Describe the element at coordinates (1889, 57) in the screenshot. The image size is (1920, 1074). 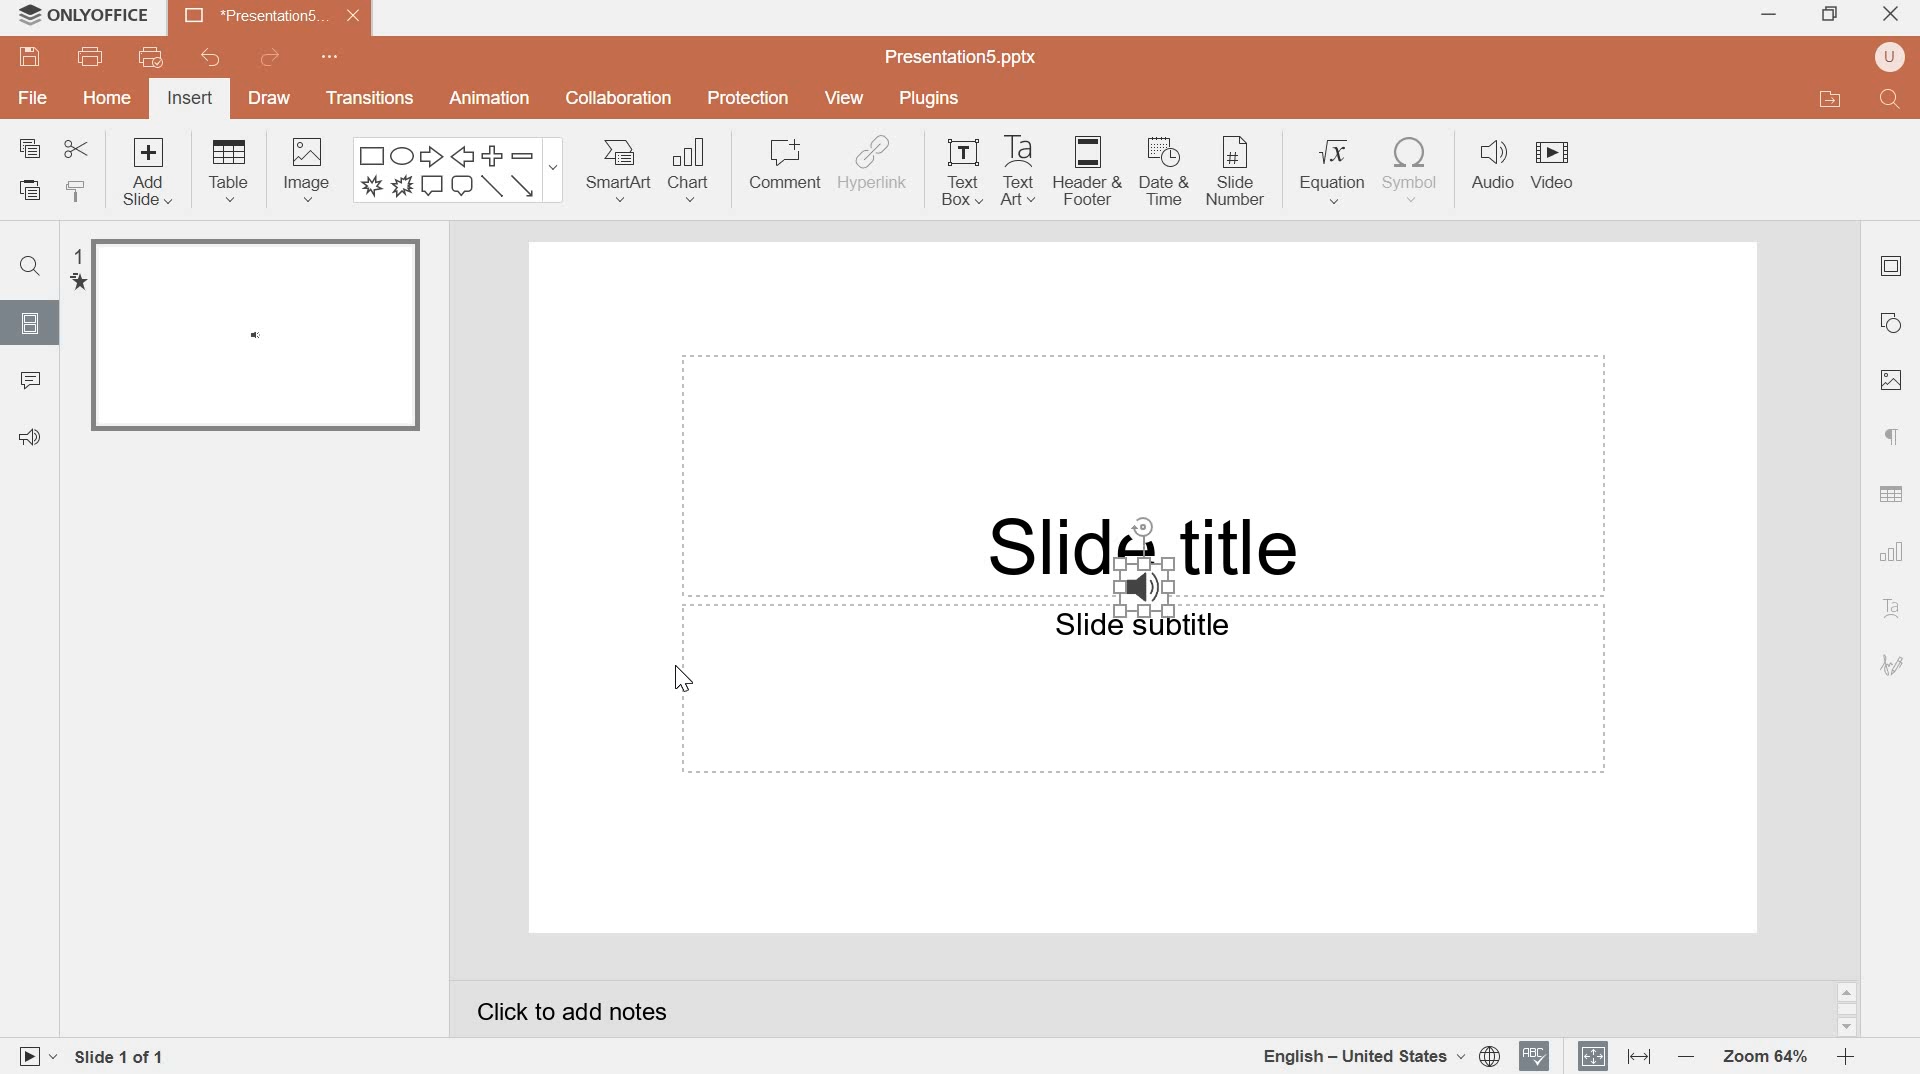
I see `user` at that location.